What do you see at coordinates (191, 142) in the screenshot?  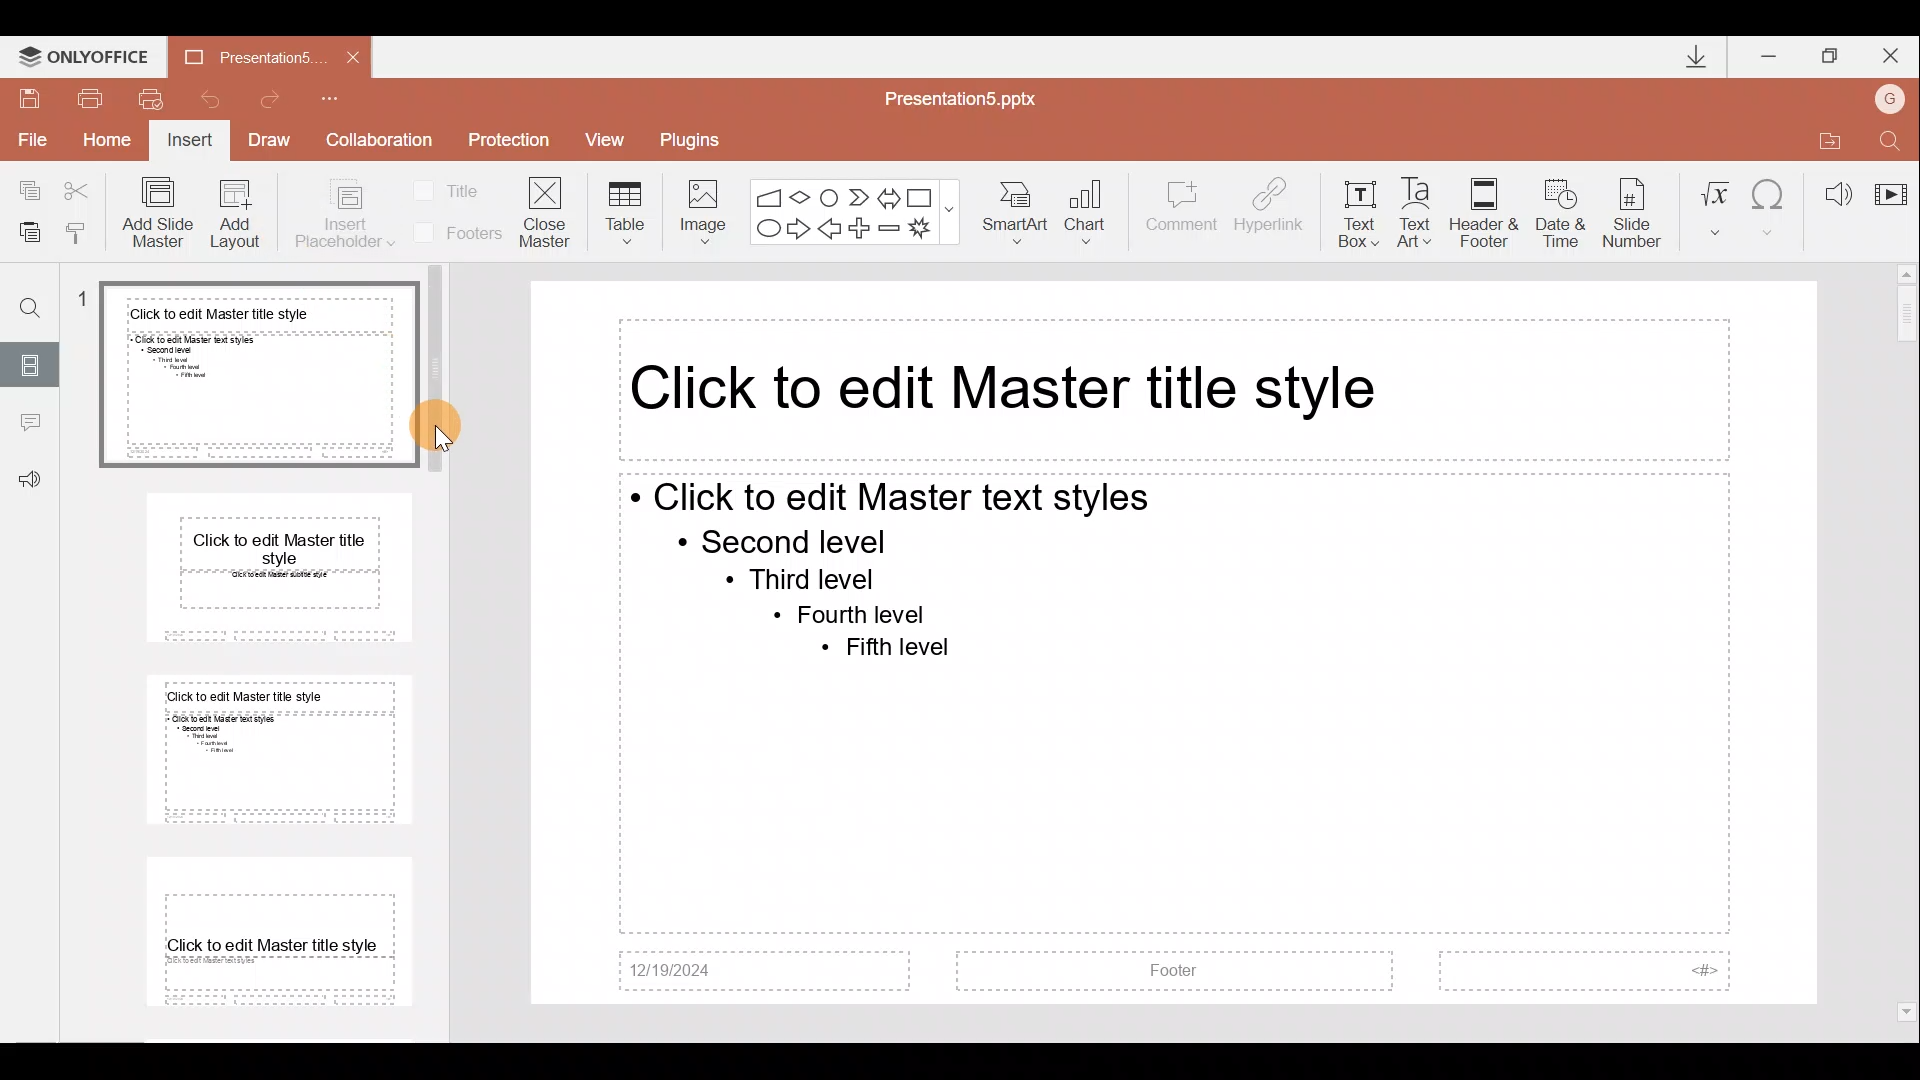 I see `Insert` at bounding box center [191, 142].